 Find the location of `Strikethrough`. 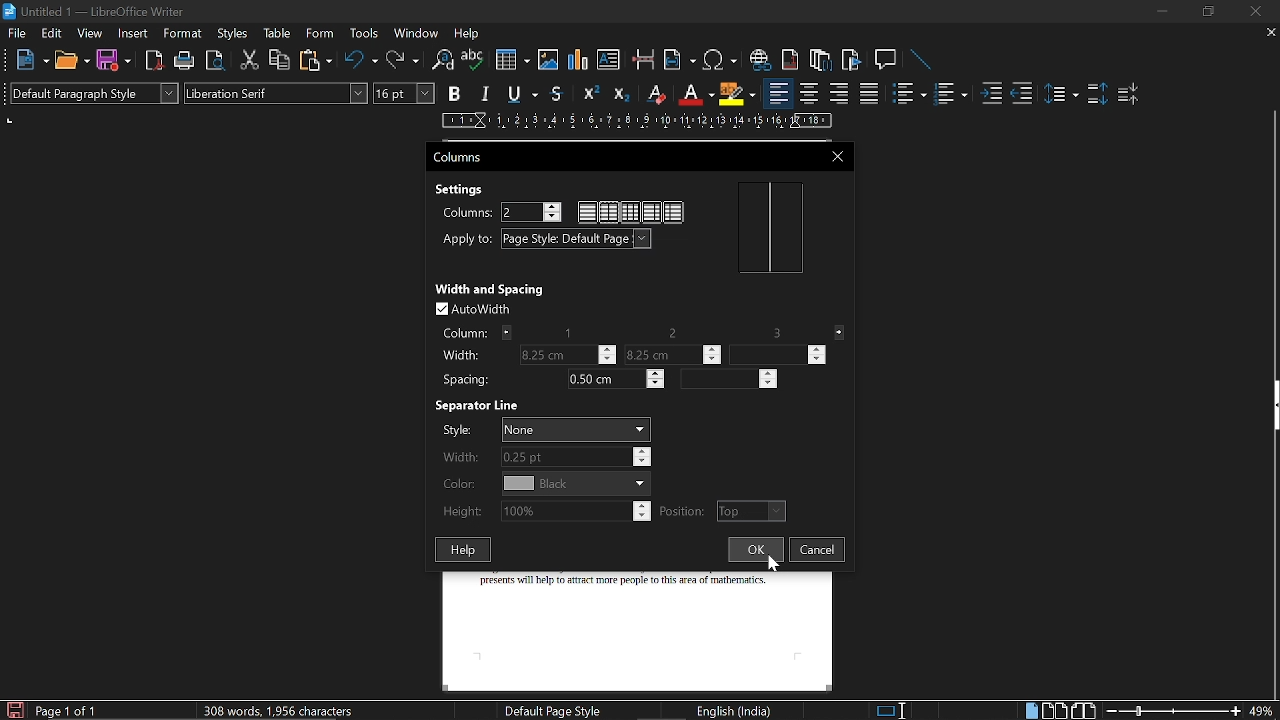

Strikethrough is located at coordinates (561, 94).